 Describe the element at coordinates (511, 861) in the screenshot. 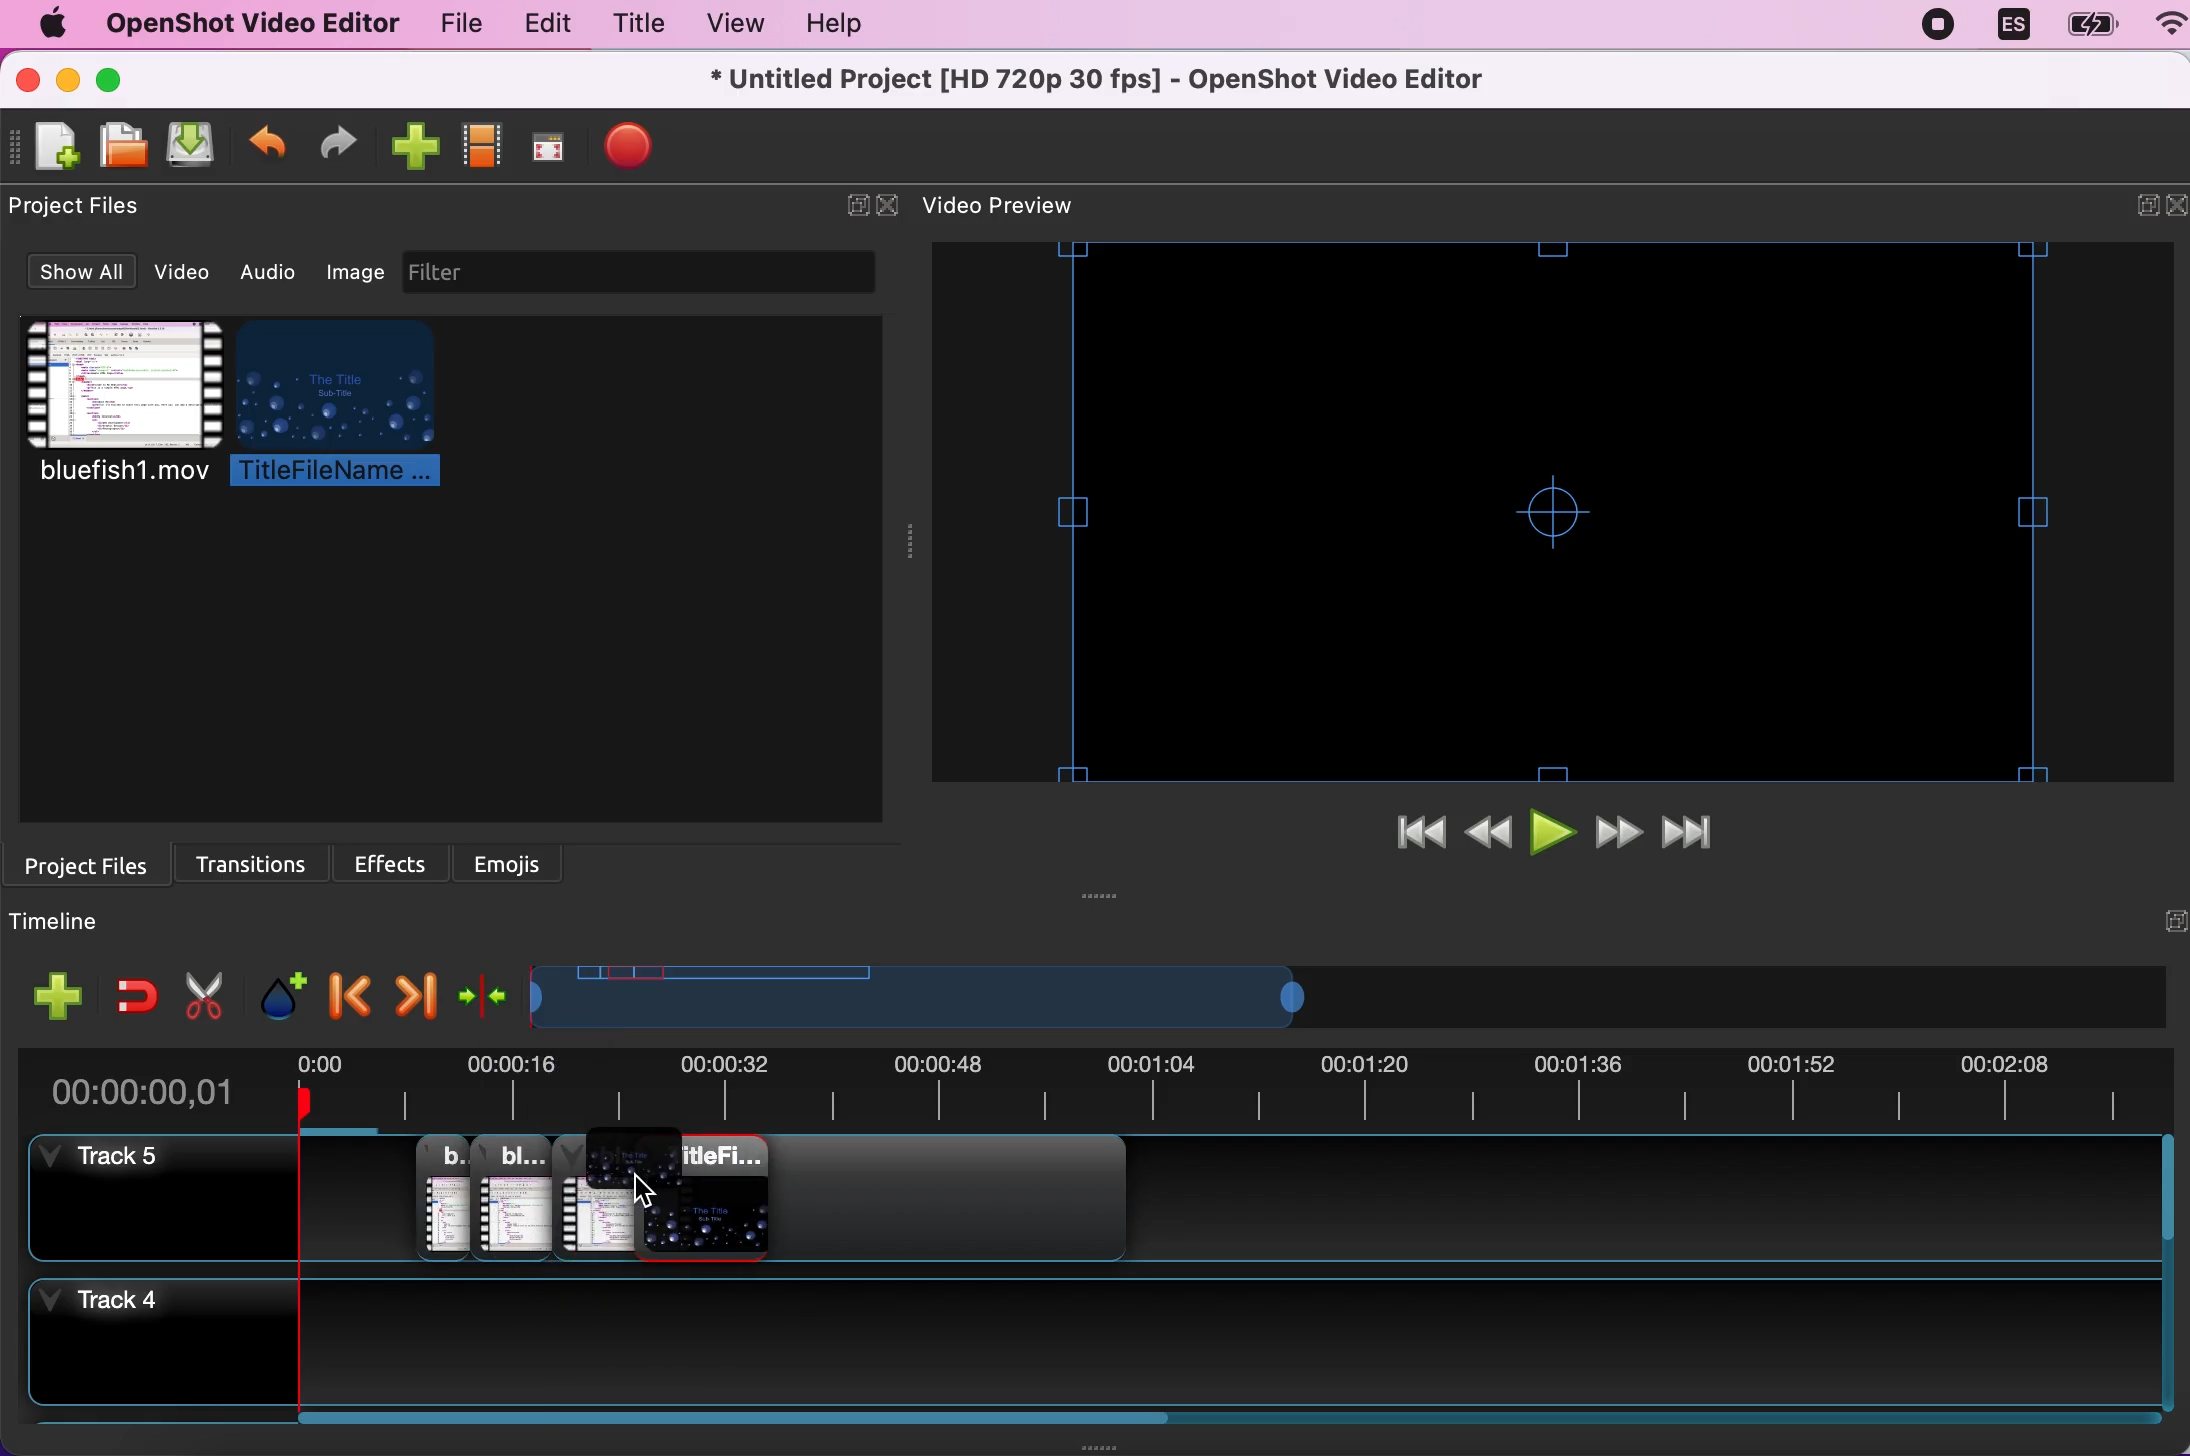

I see `emojis` at that location.